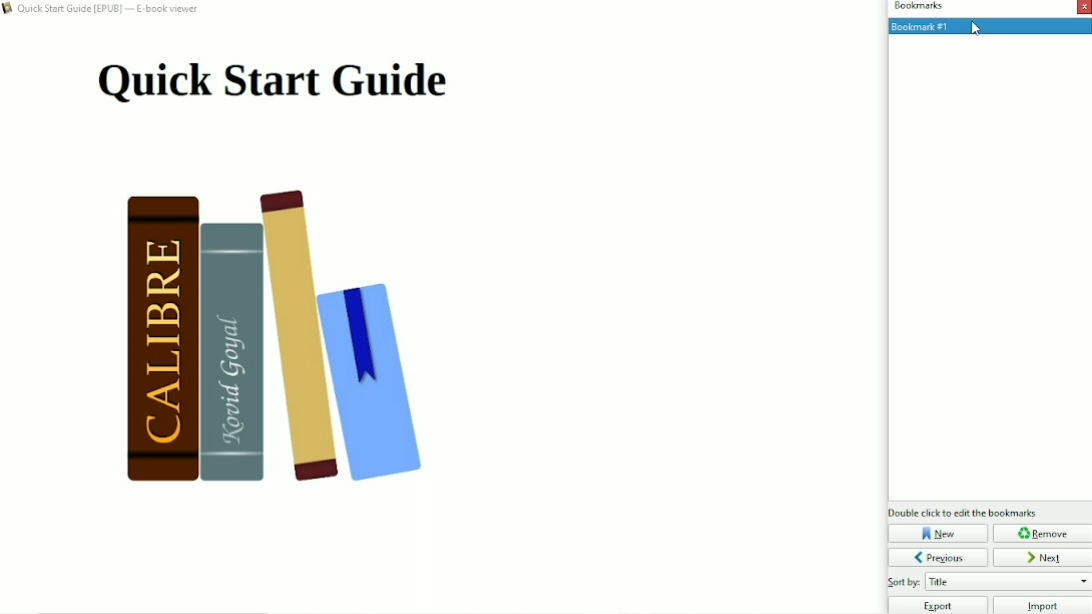  I want to click on cursor, so click(978, 29).